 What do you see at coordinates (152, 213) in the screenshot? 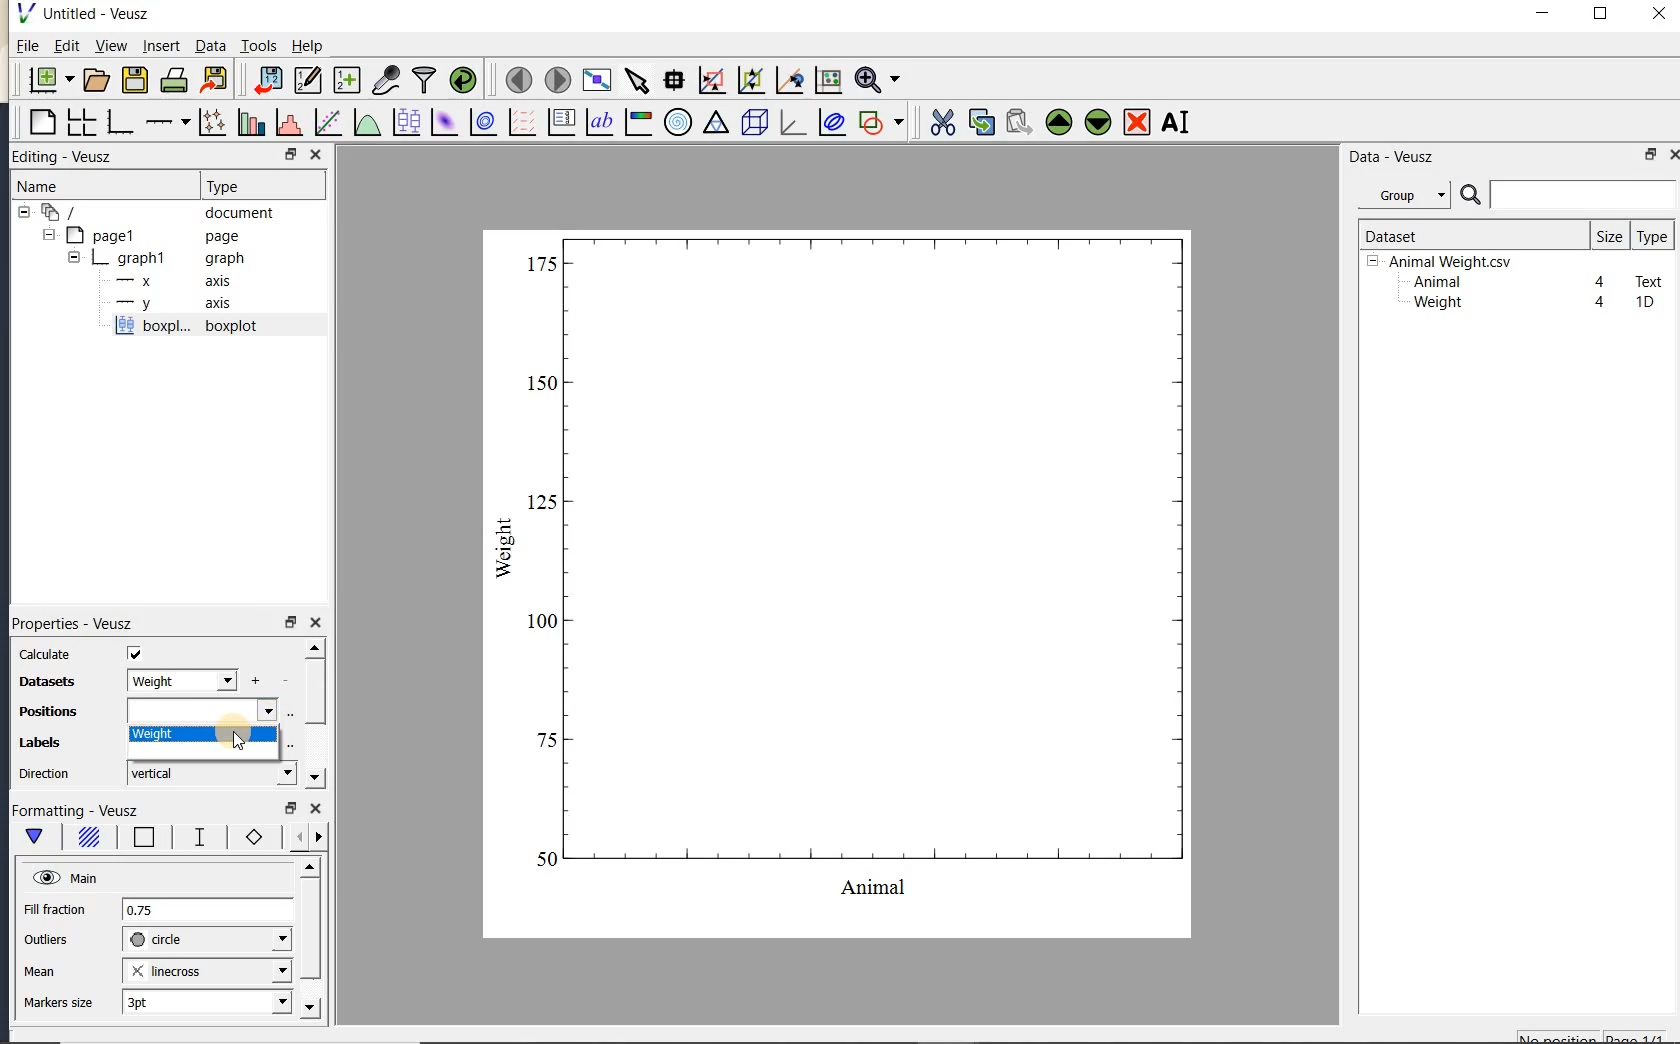
I see `document` at bounding box center [152, 213].